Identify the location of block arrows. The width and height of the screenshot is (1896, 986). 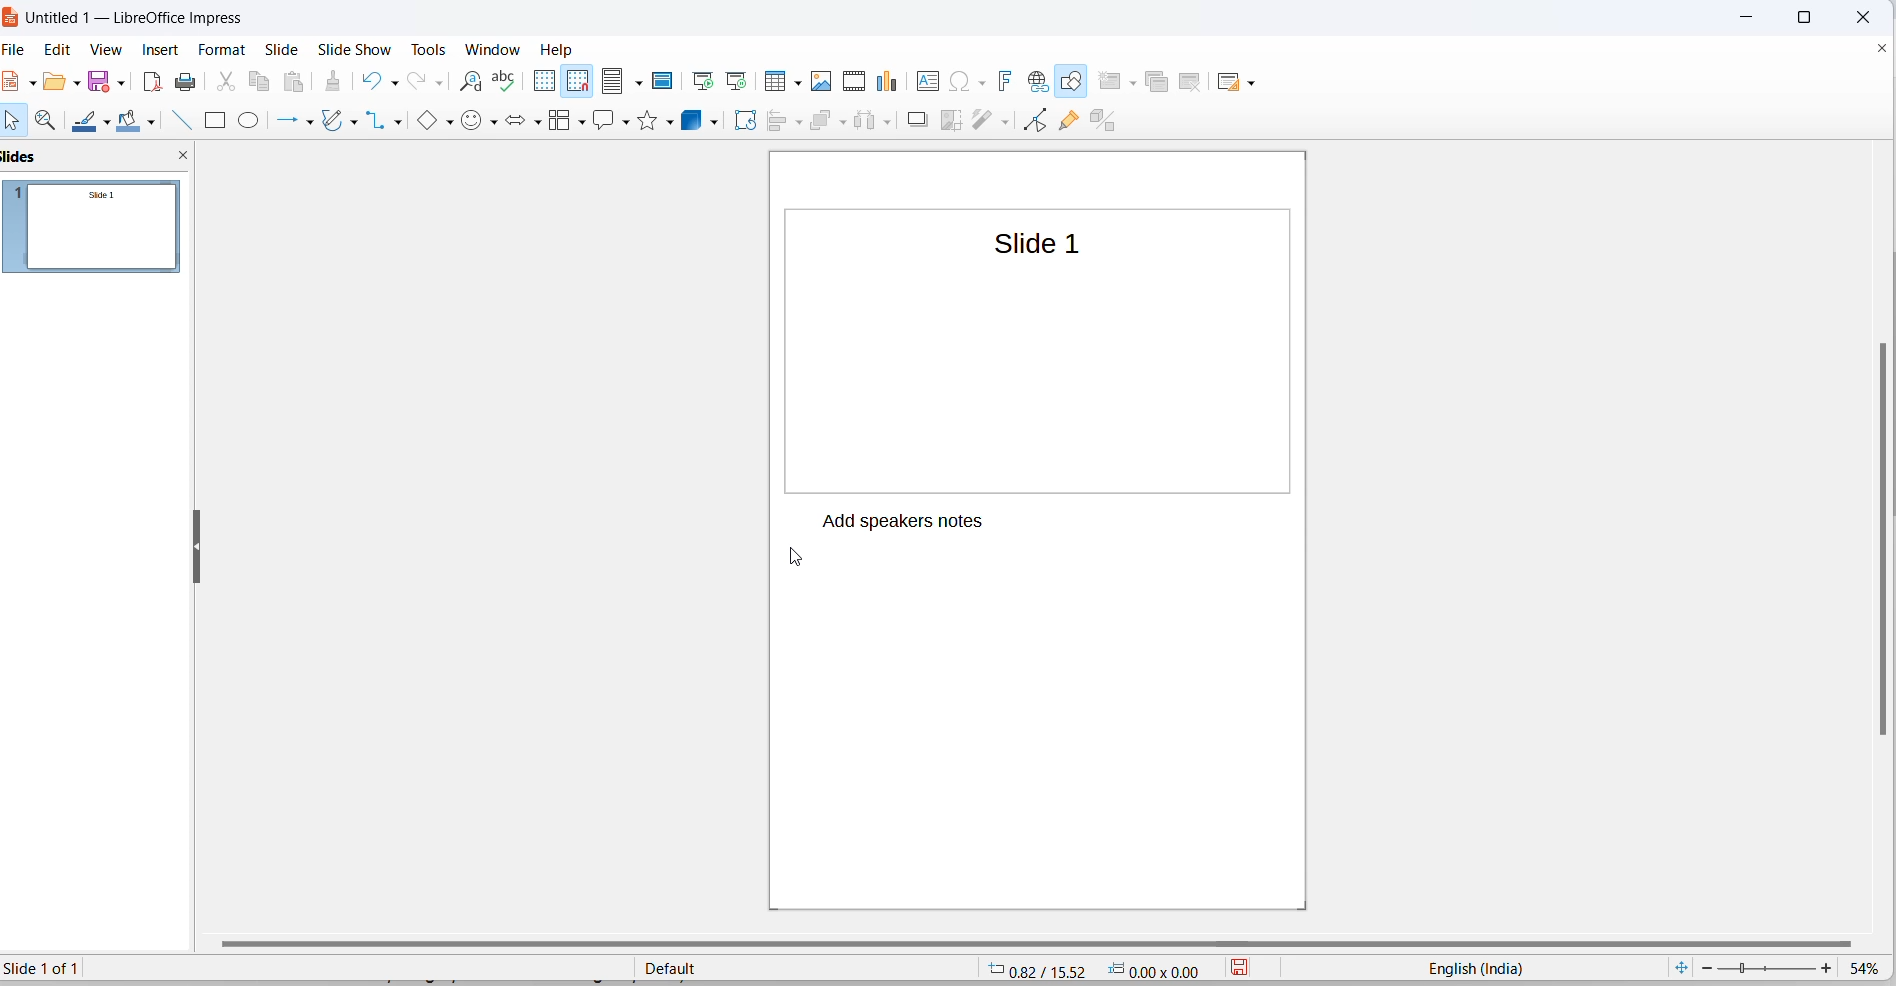
(518, 123).